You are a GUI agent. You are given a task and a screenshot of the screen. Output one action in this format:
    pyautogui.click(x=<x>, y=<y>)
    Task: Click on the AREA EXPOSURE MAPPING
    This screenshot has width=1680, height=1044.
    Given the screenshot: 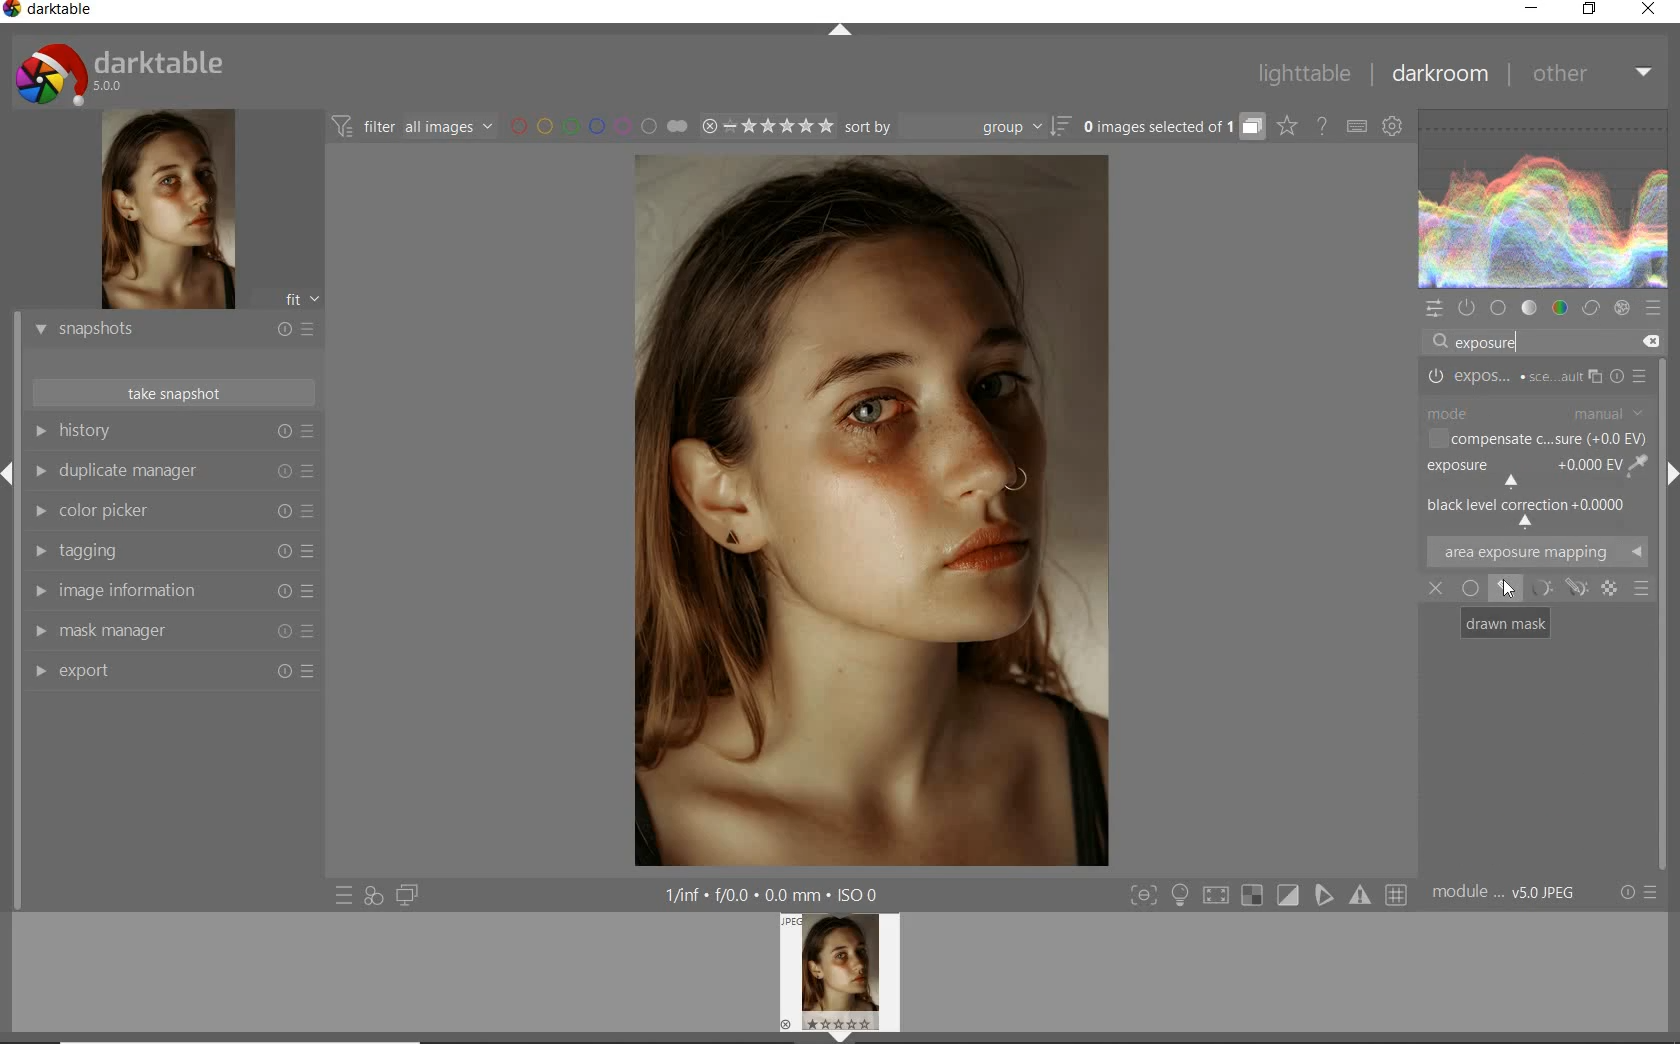 What is the action you would take?
    pyautogui.click(x=1535, y=553)
    